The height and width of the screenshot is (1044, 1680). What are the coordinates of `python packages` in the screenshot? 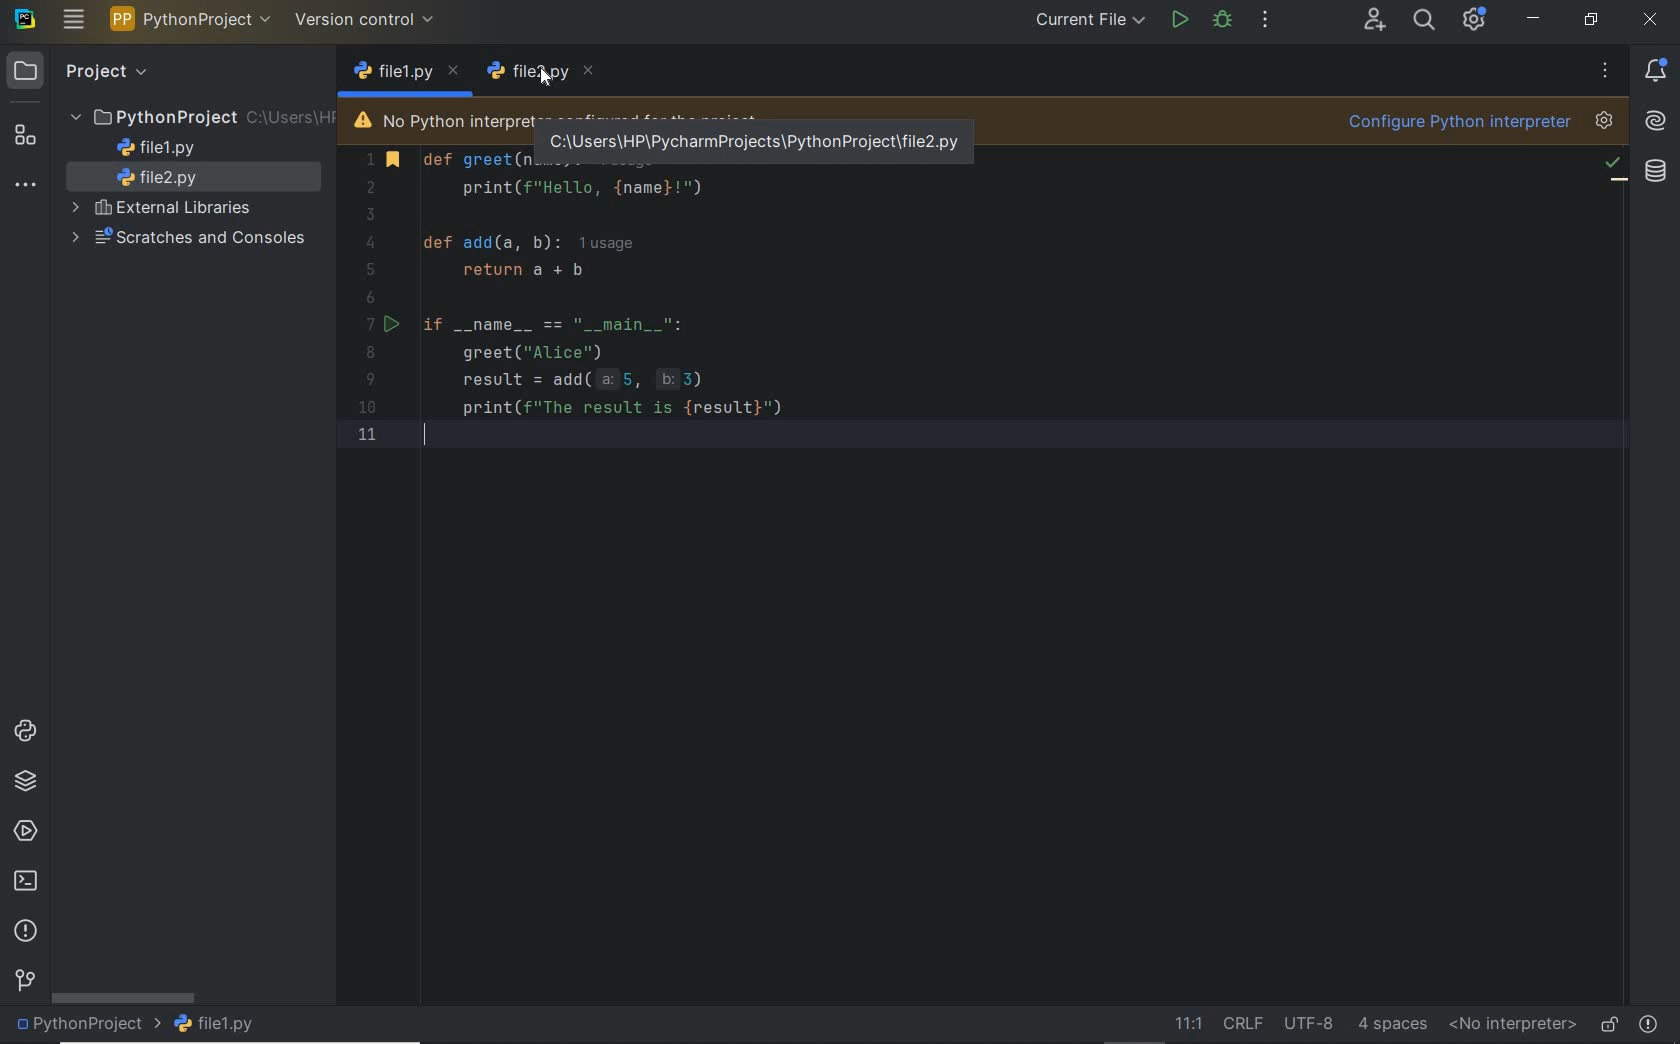 It's located at (28, 783).